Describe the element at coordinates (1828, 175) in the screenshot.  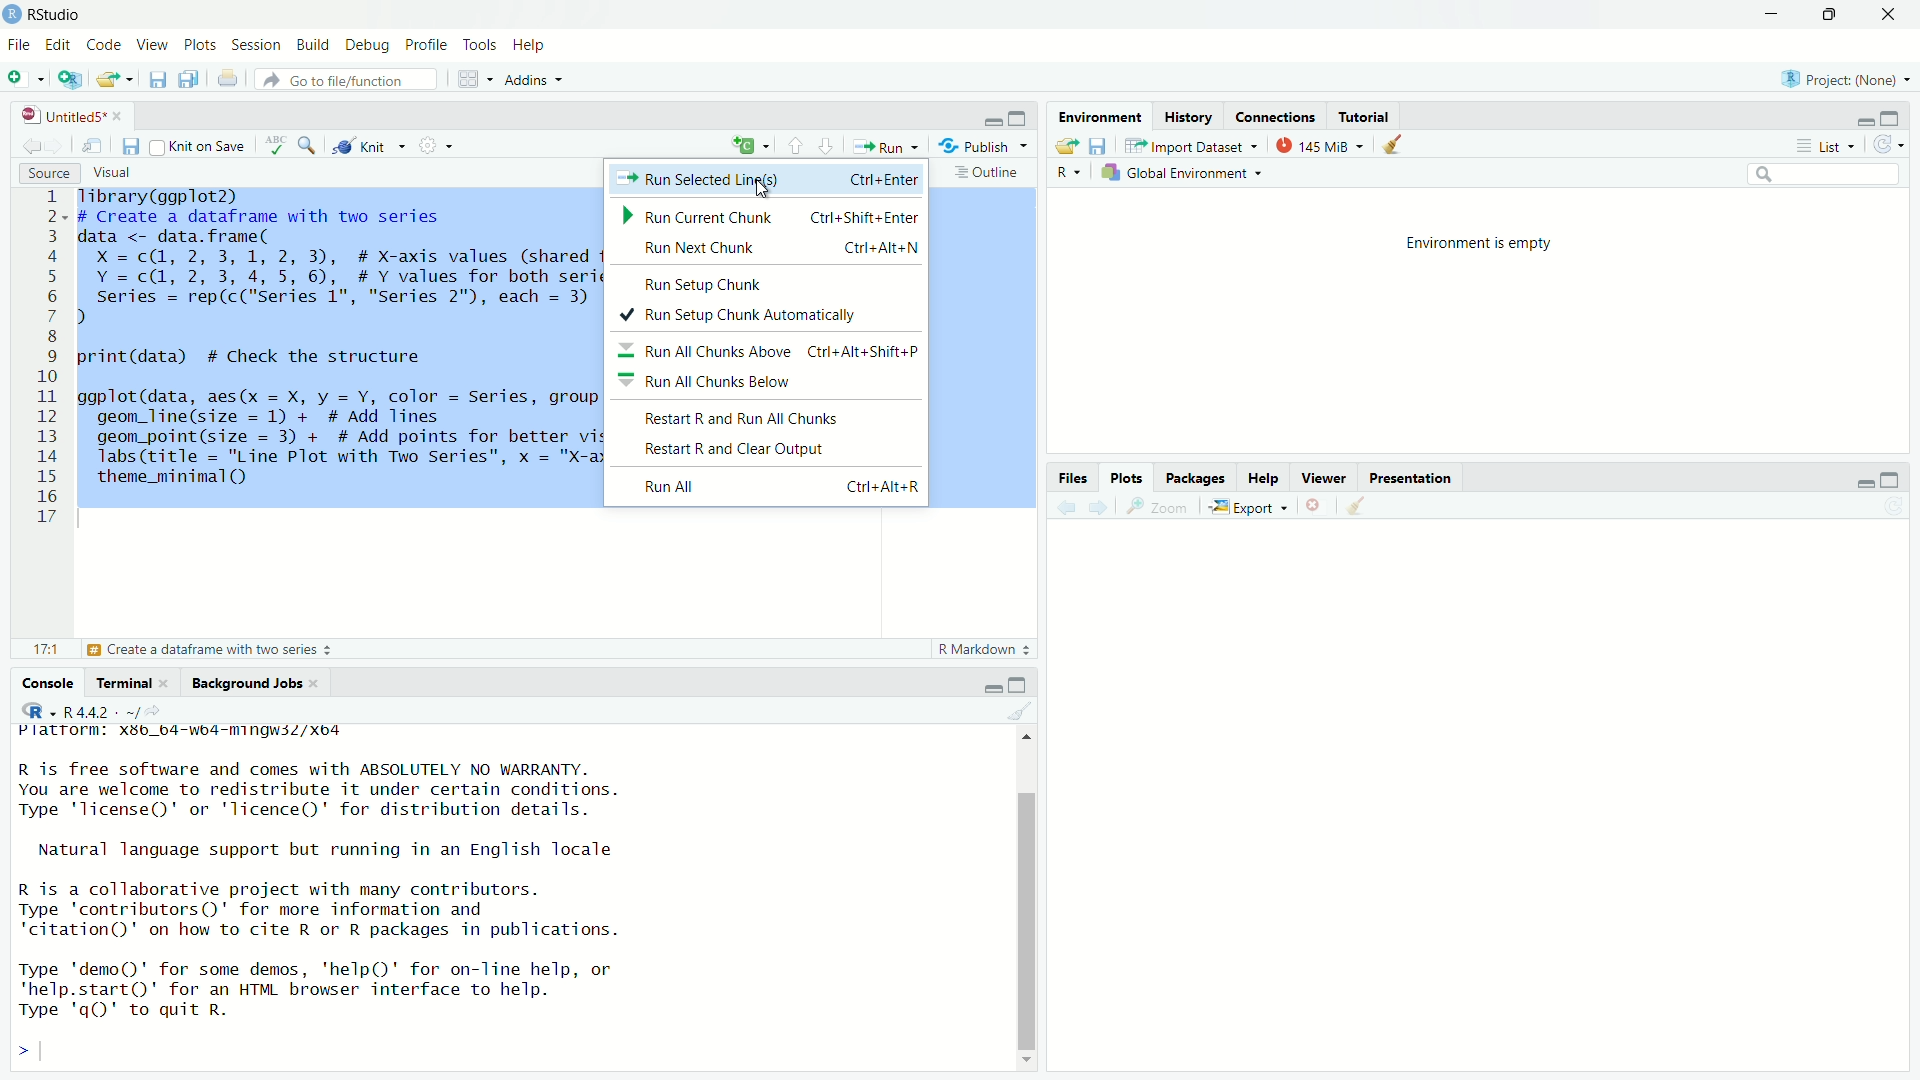
I see `Search edit field` at that location.